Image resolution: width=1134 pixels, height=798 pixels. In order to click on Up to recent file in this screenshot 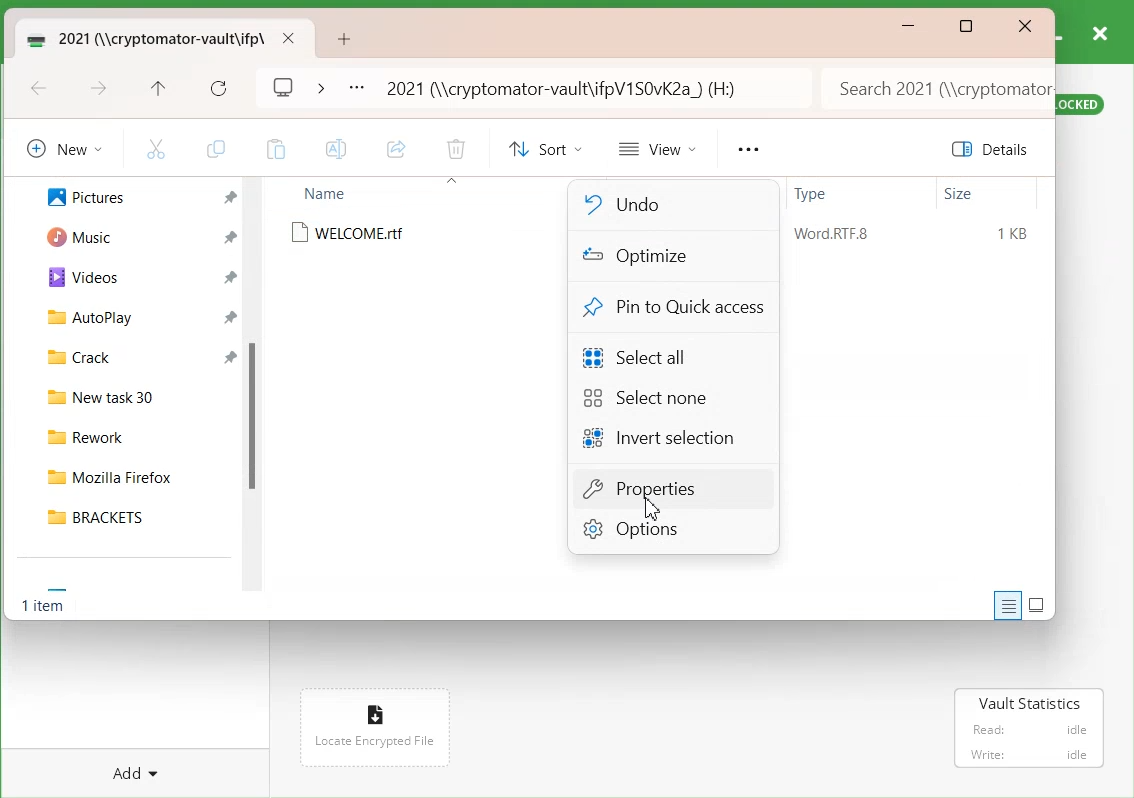, I will do `click(158, 90)`.